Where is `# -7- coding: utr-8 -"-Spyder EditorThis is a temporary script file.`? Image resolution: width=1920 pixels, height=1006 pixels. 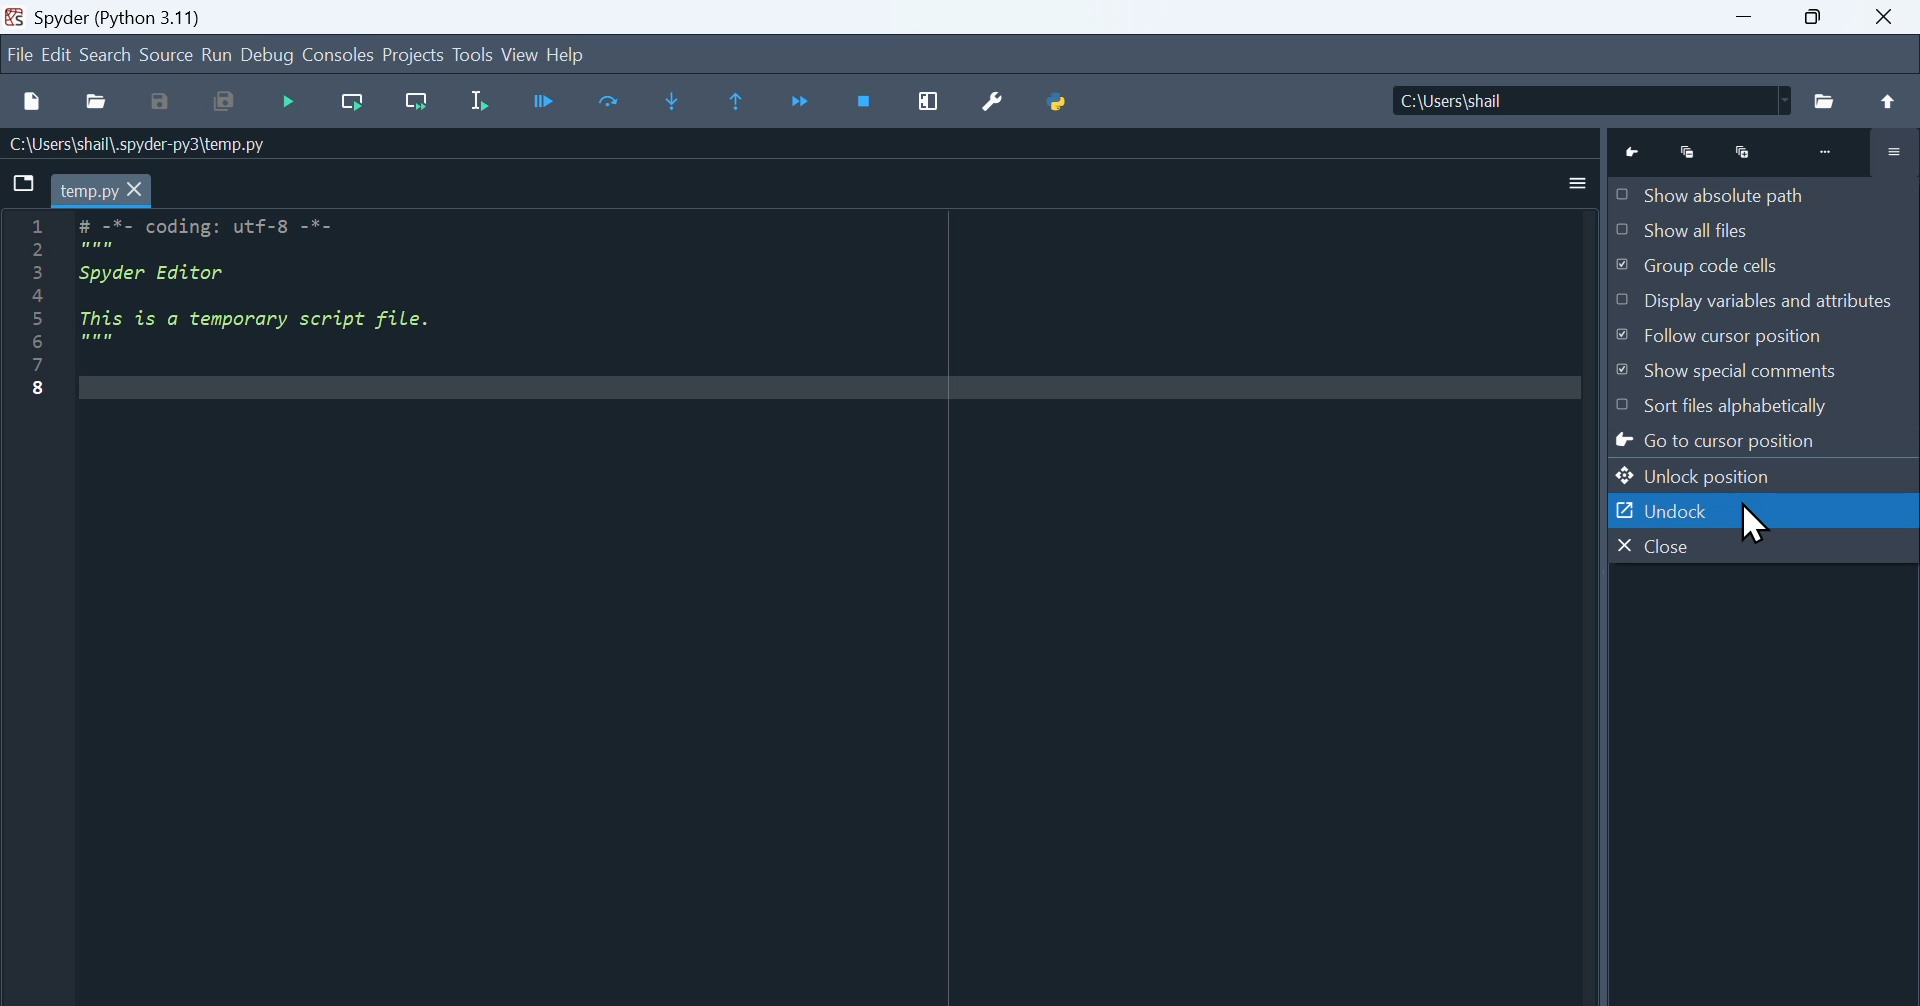 # -7- coding: utr-8 -"-Spyder EditorThis is a temporary script file. is located at coordinates (288, 292).